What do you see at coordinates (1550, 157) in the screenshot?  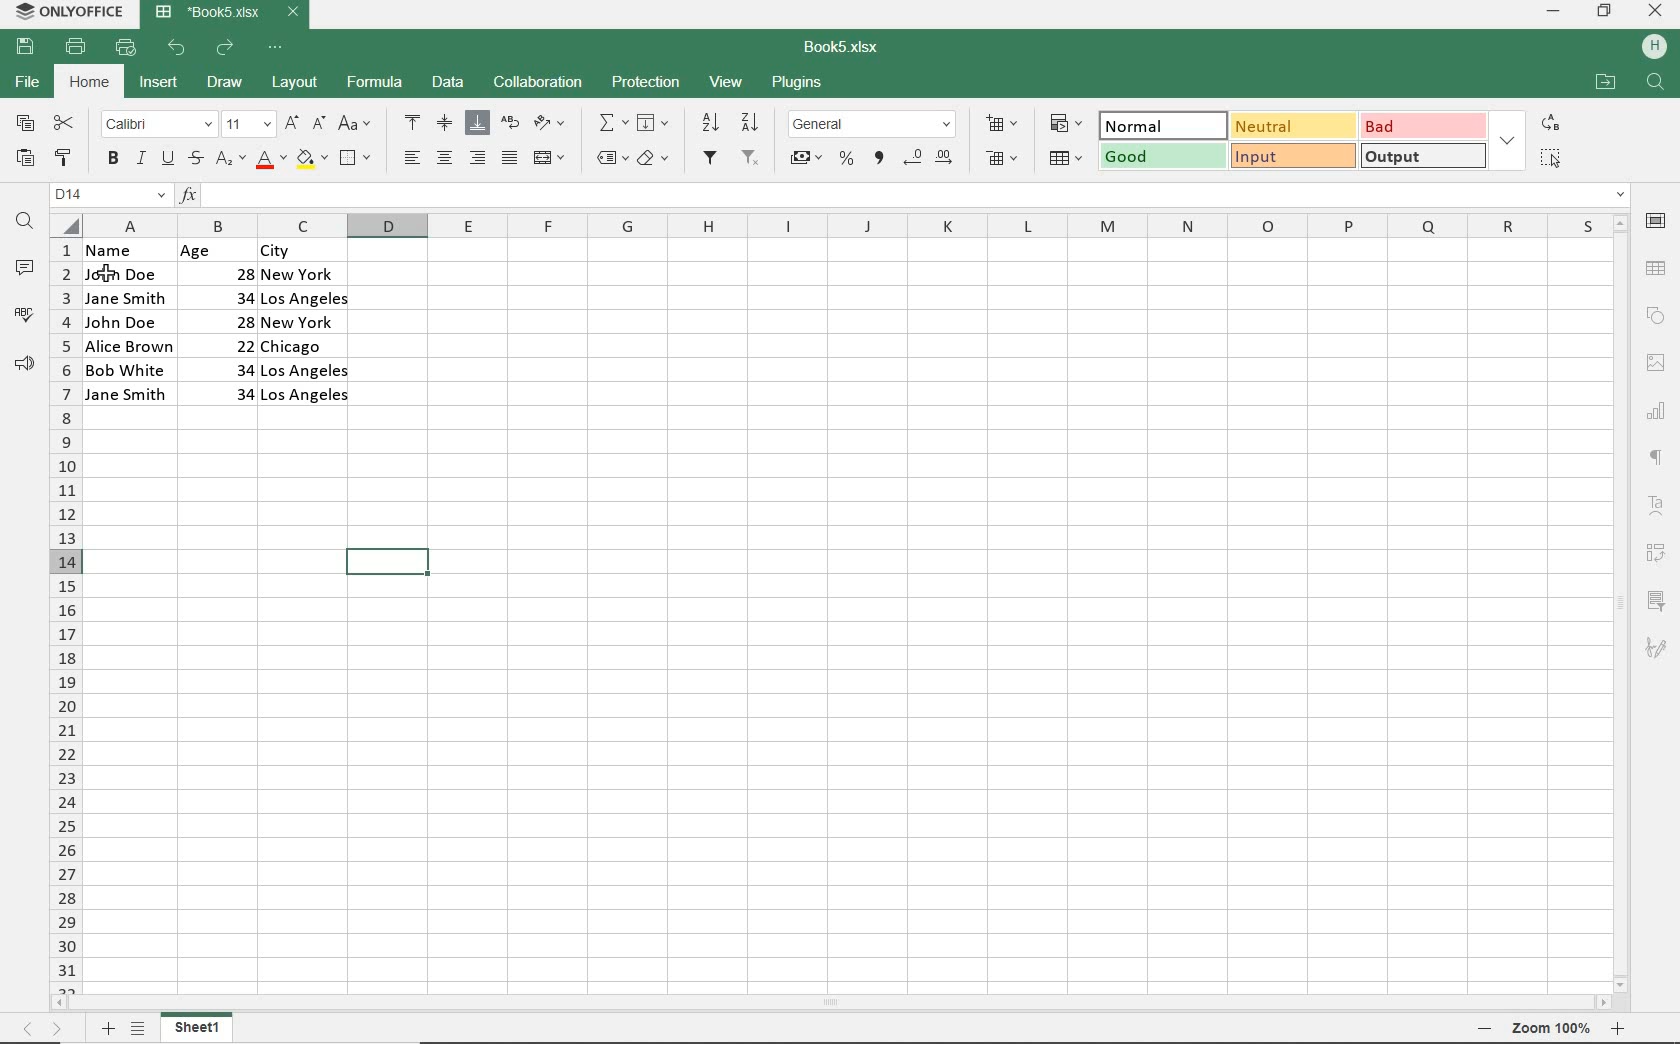 I see `SELECT ALL` at bounding box center [1550, 157].